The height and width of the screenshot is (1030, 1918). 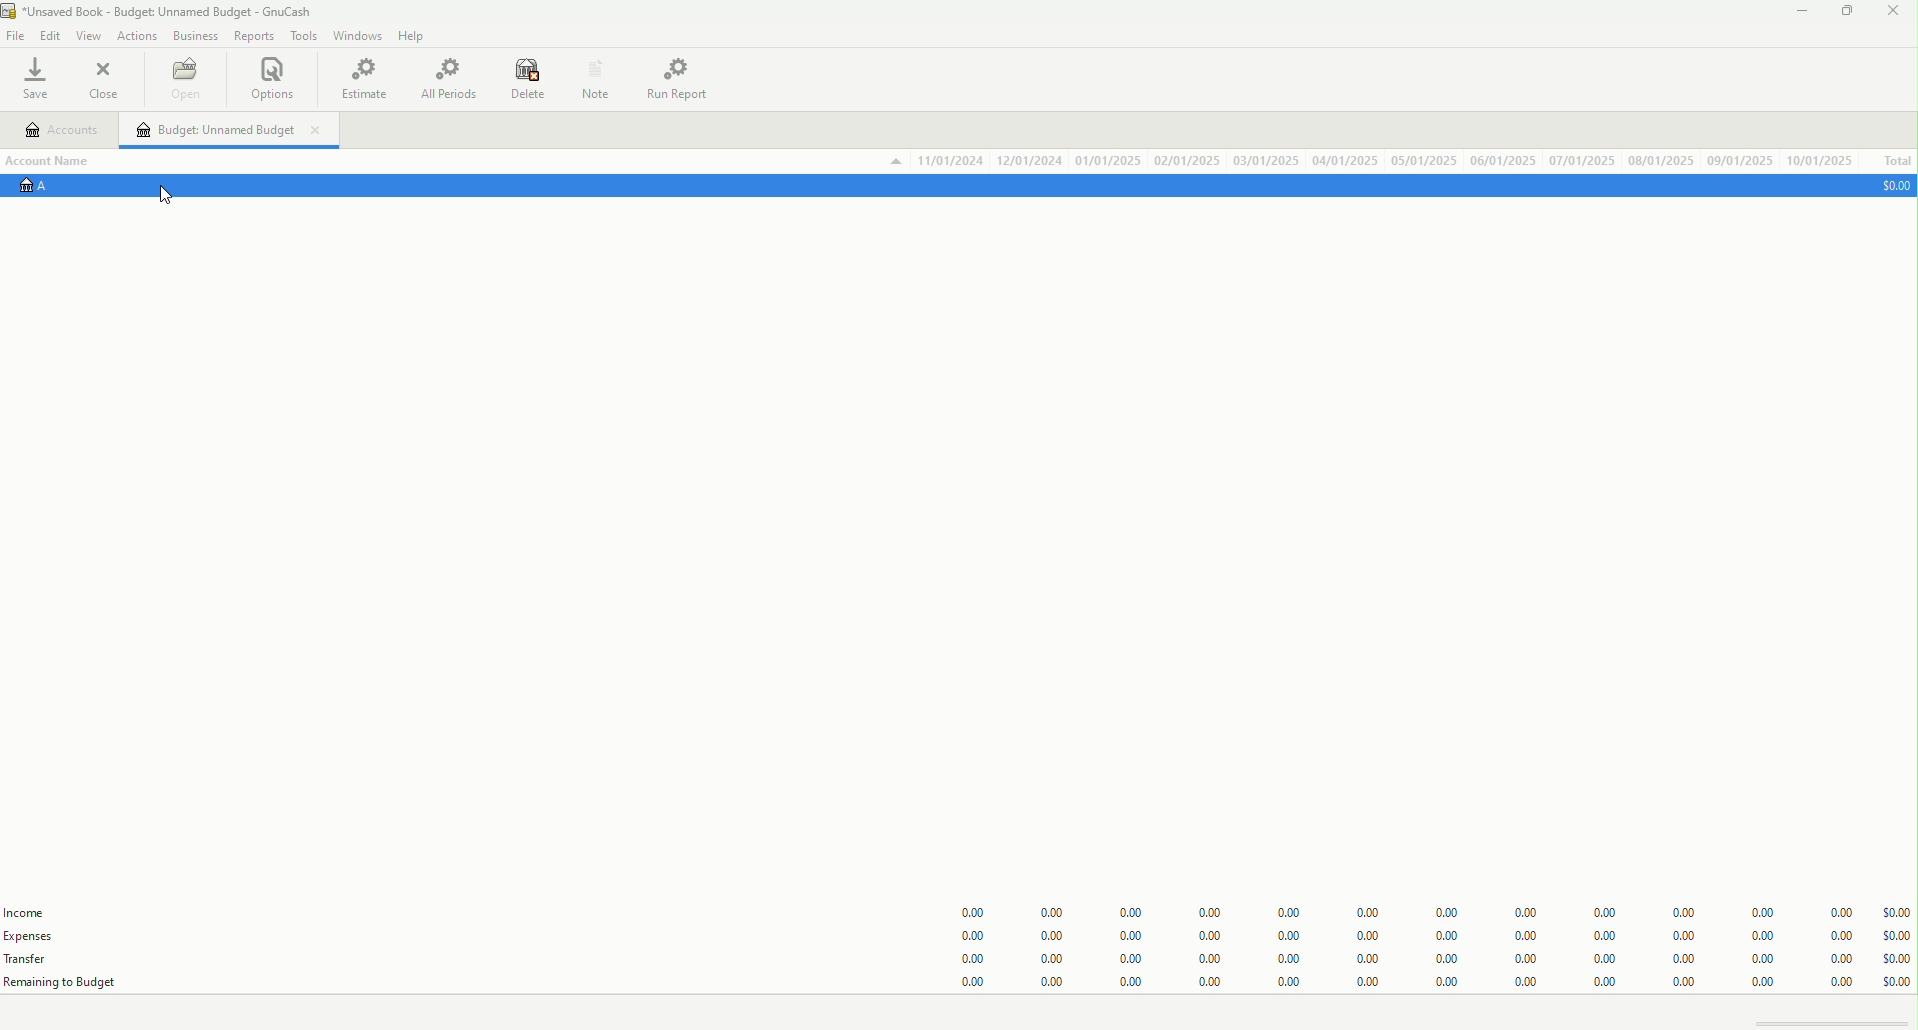 What do you see at coordinates (279, 80) in the screenshot?
I see `Options` at bounding box center [279, 80].